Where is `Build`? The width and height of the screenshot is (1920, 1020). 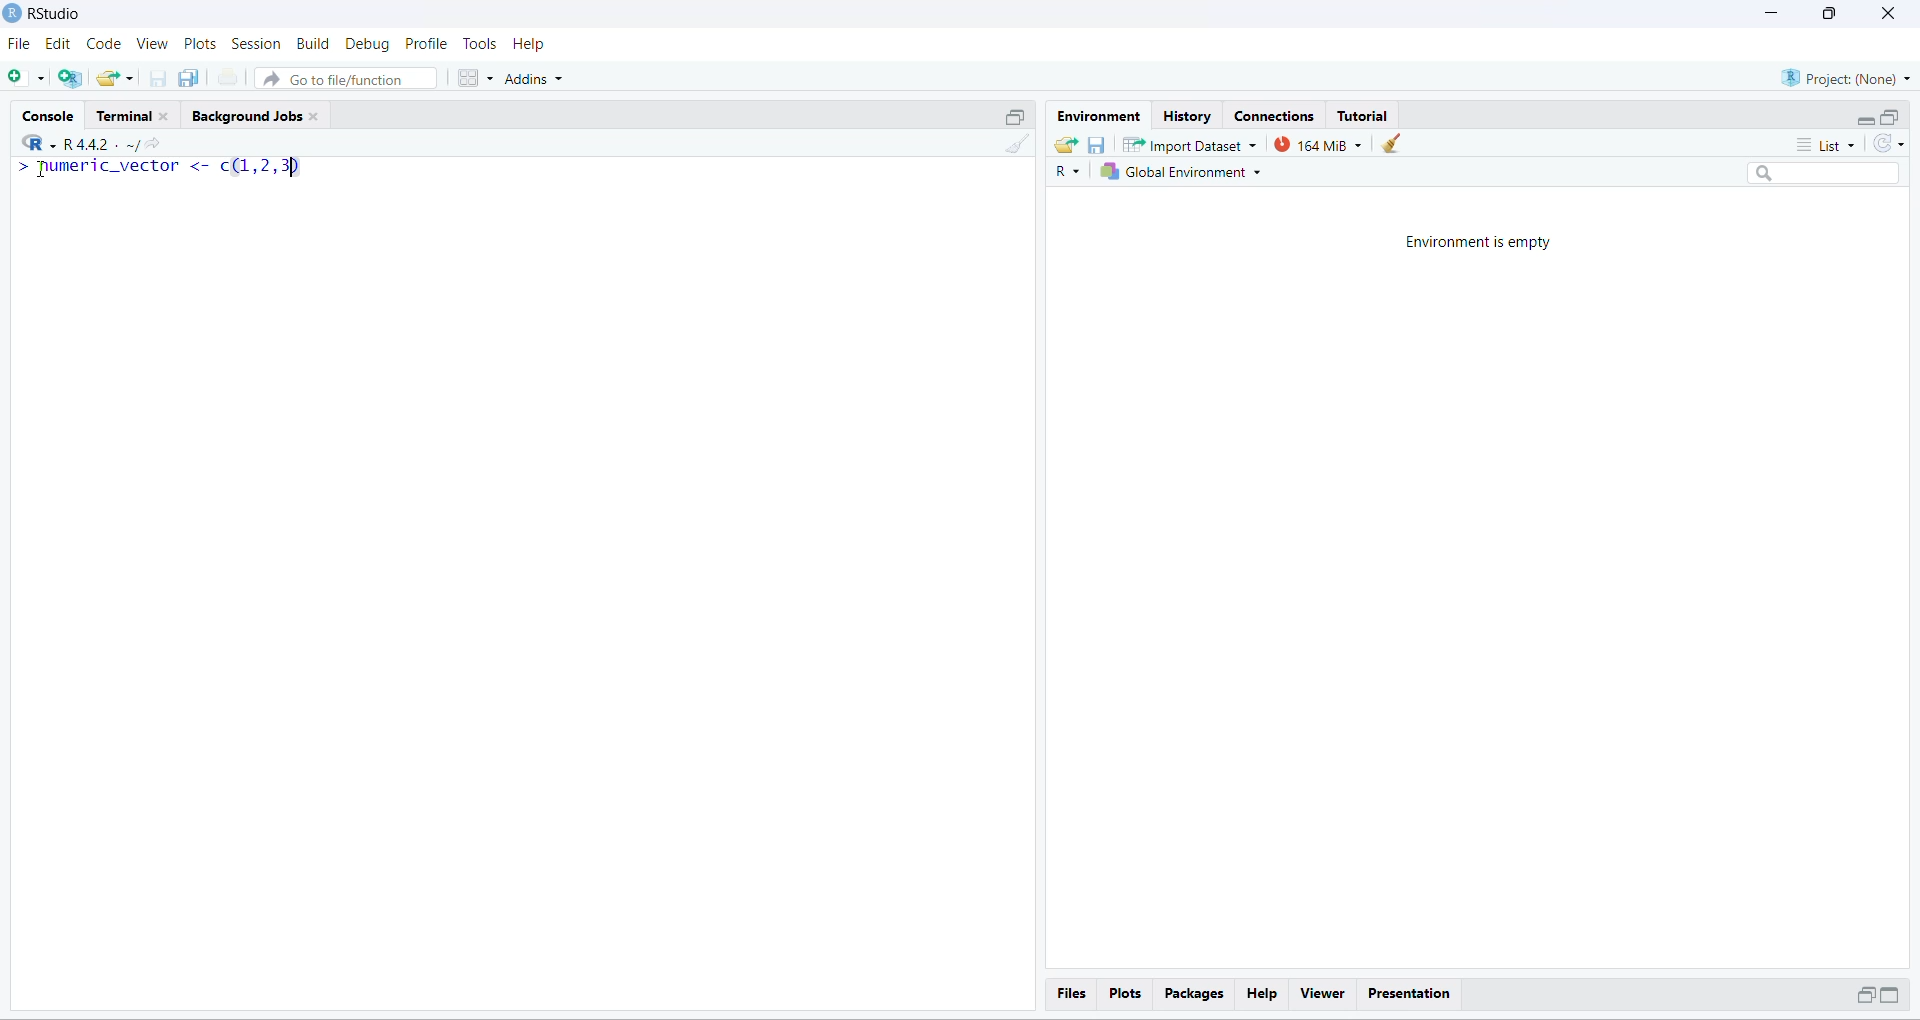 Build is located at coordinates (313, 43).